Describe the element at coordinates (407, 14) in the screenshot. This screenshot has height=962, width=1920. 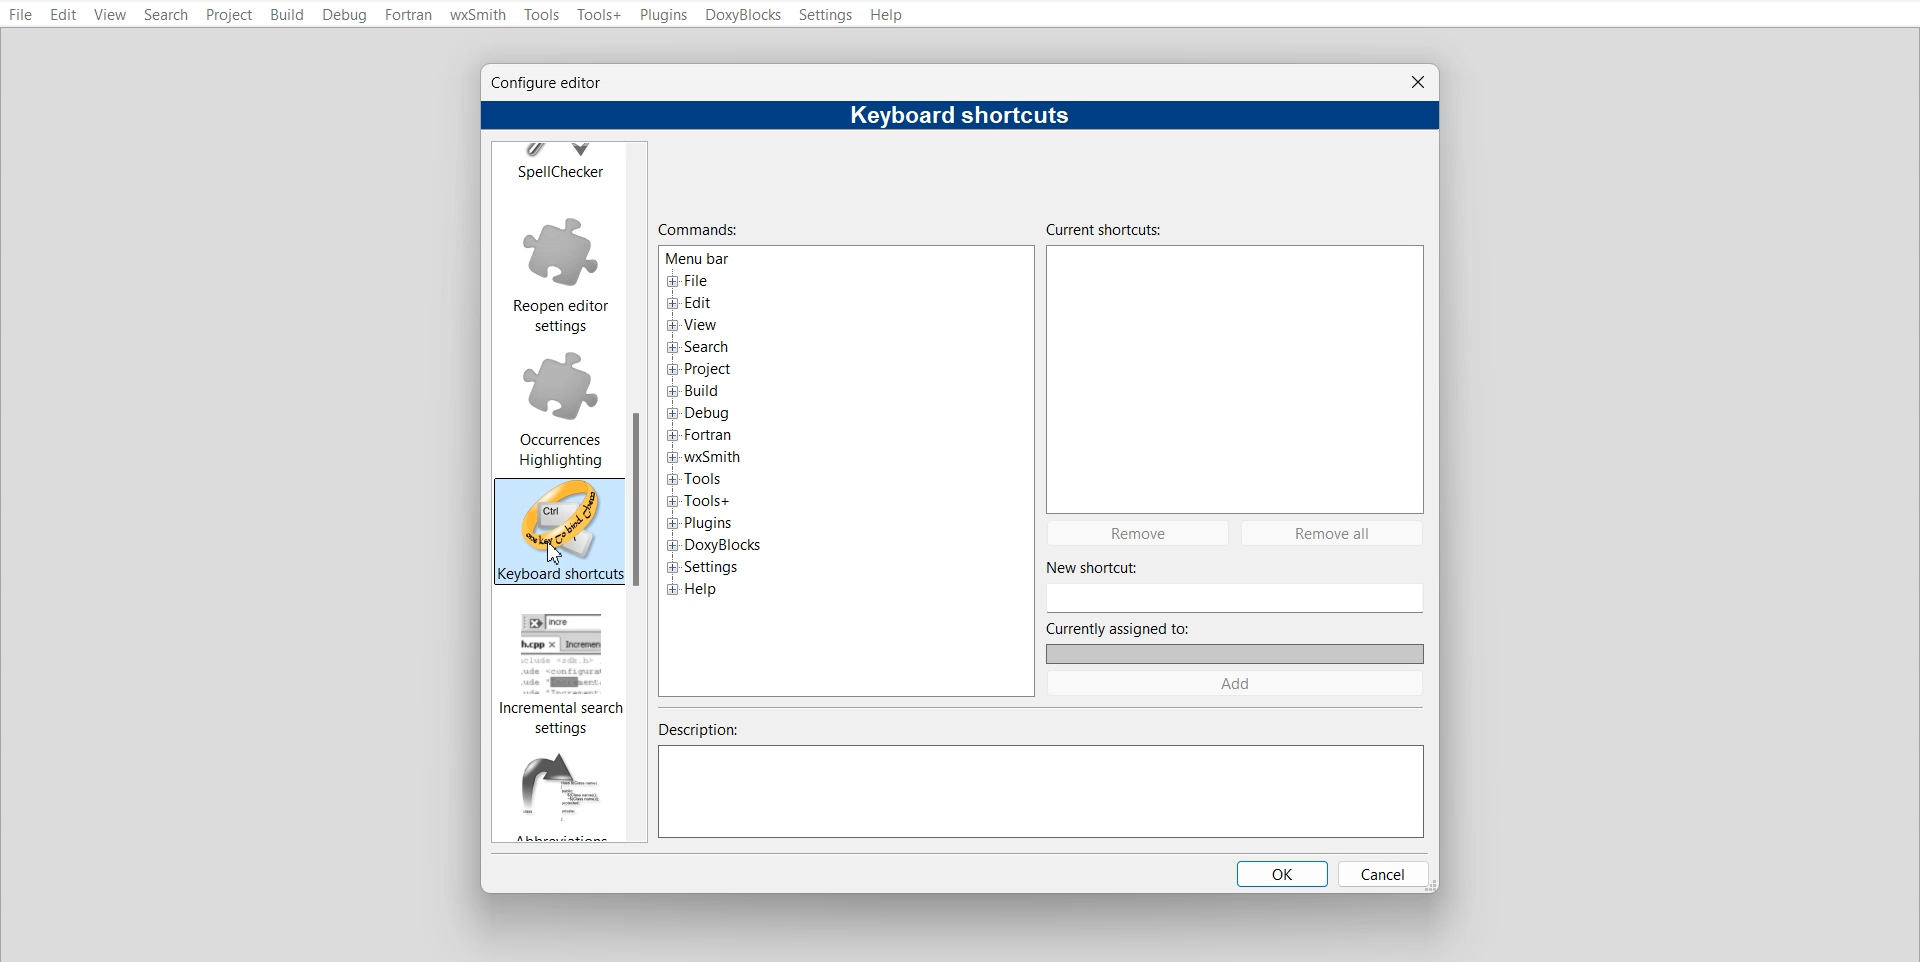
I see `Fortran` at that location.